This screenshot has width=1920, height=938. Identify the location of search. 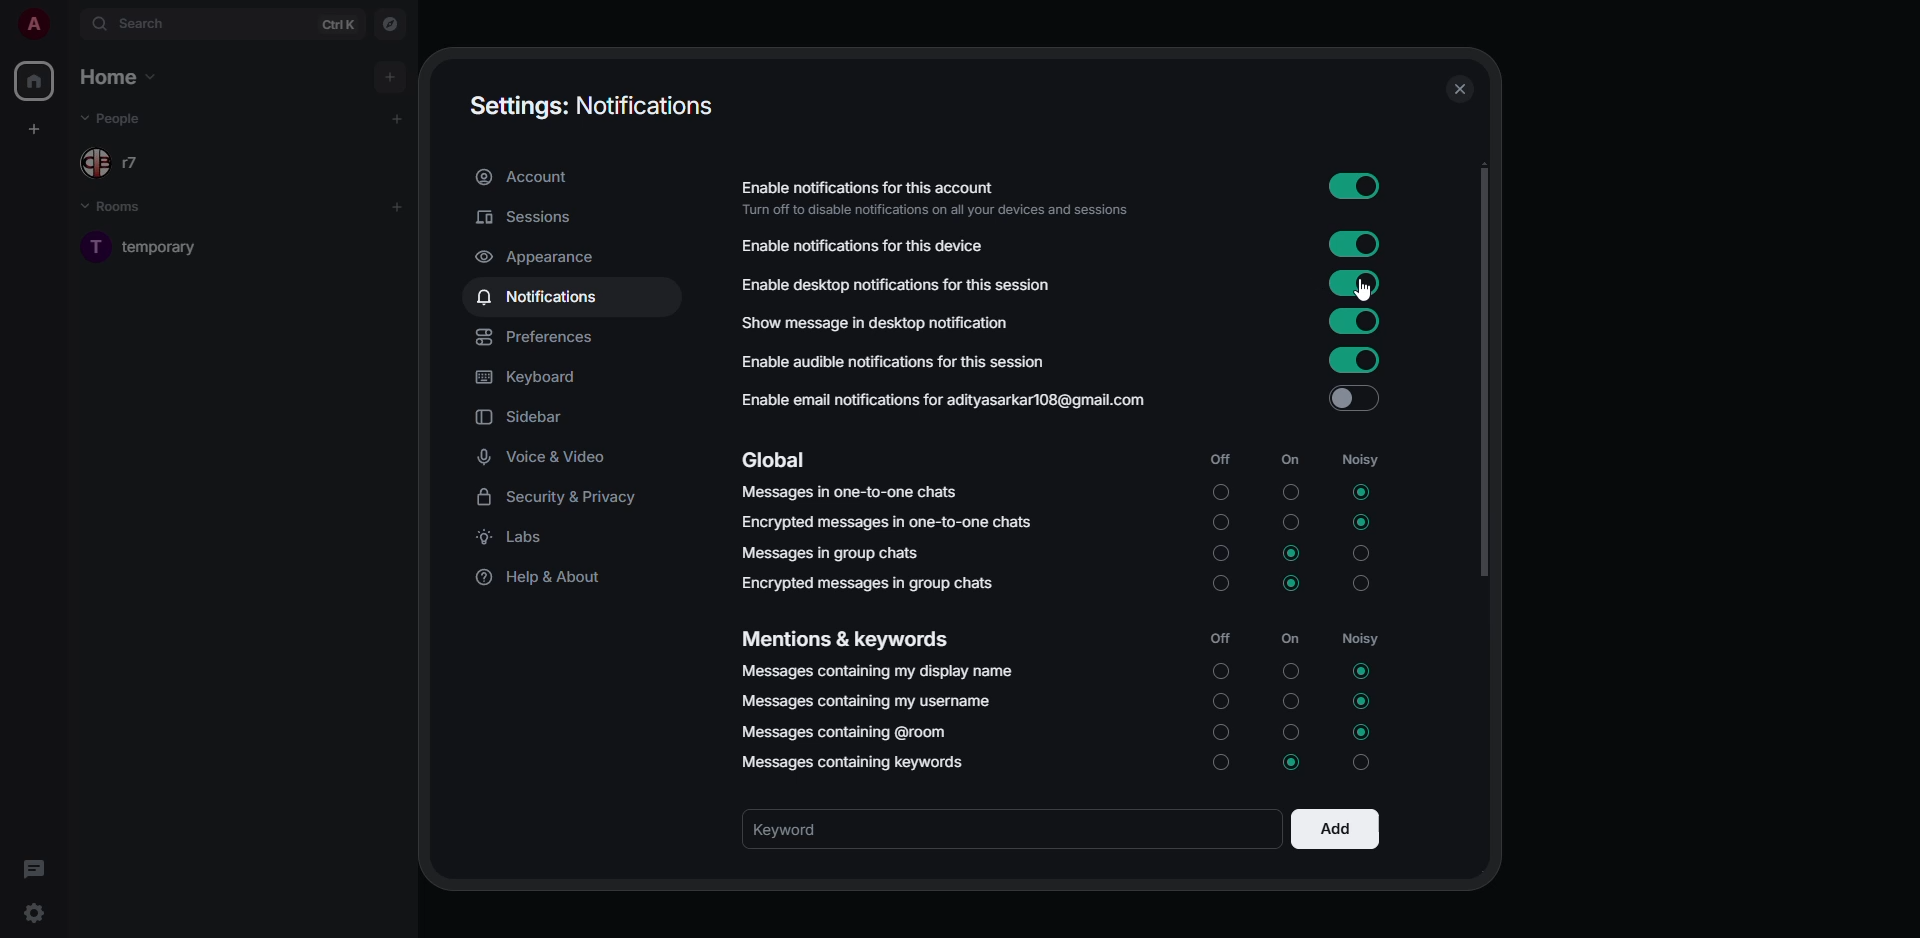
(138, 23).